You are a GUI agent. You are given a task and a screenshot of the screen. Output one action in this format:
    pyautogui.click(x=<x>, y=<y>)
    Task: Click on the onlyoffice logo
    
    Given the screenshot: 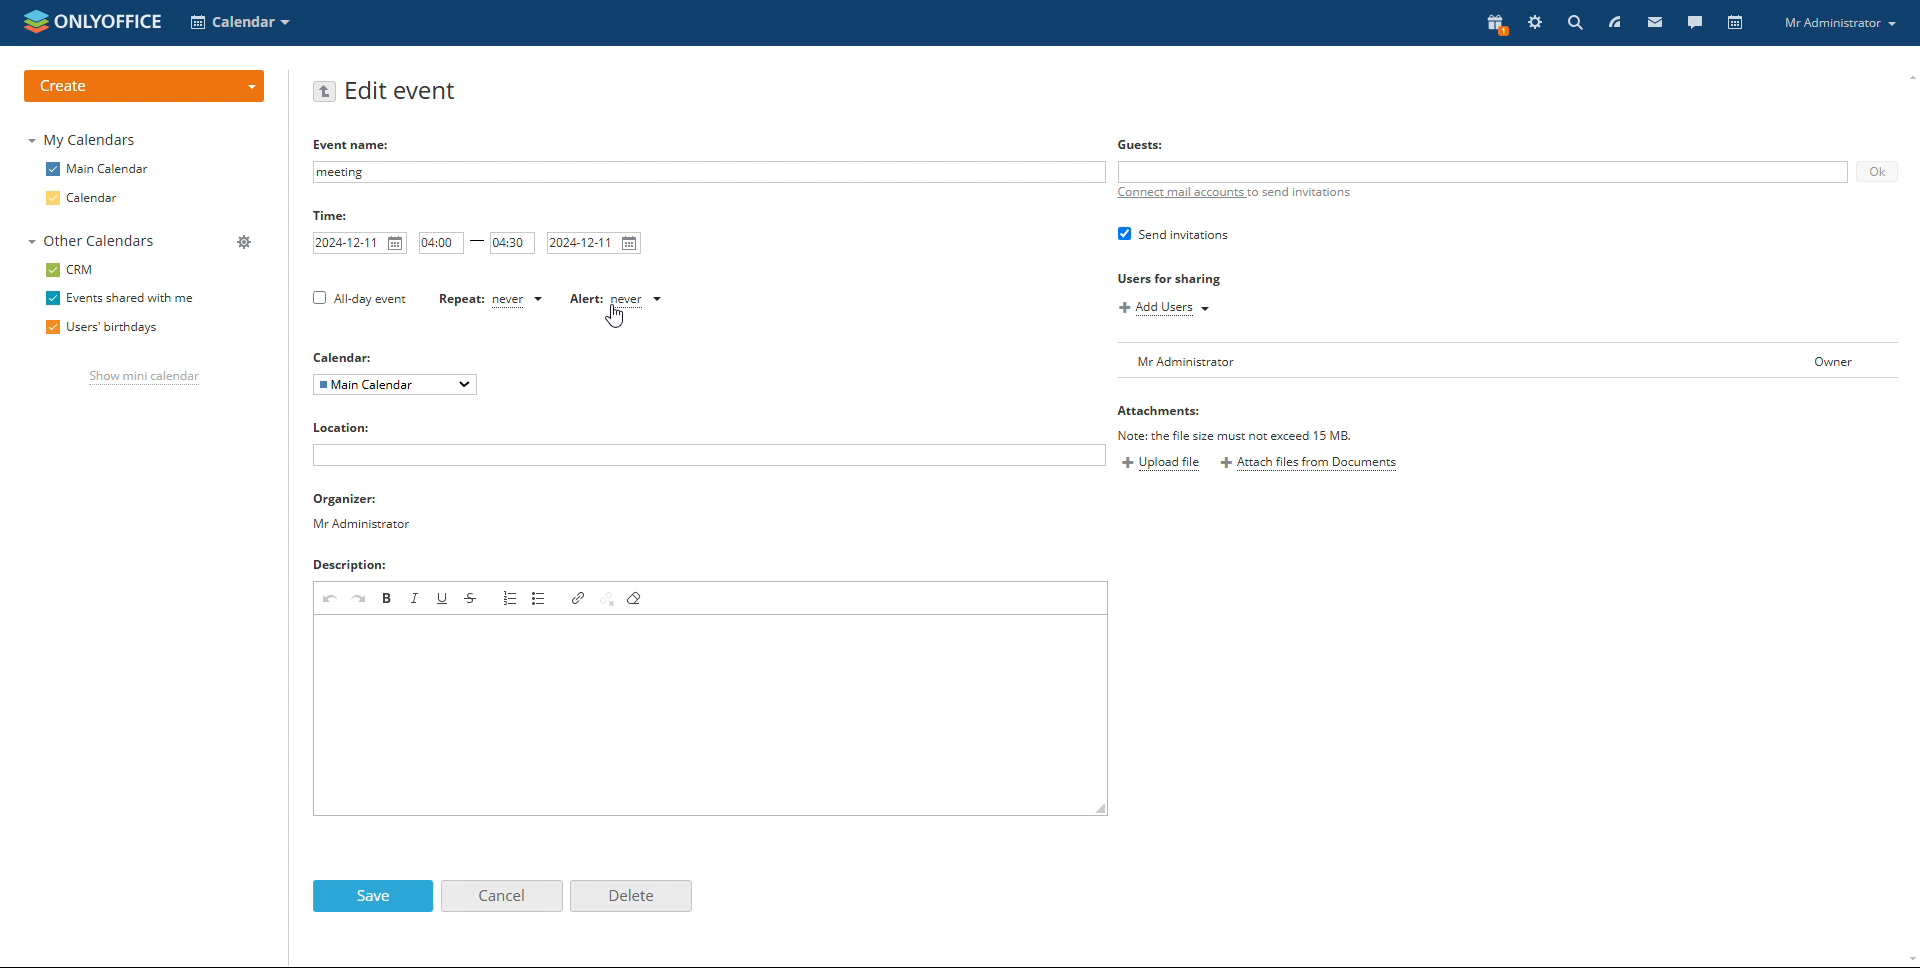 What is the action you would take?
    pyautogui.click(x=33, y=21)
    